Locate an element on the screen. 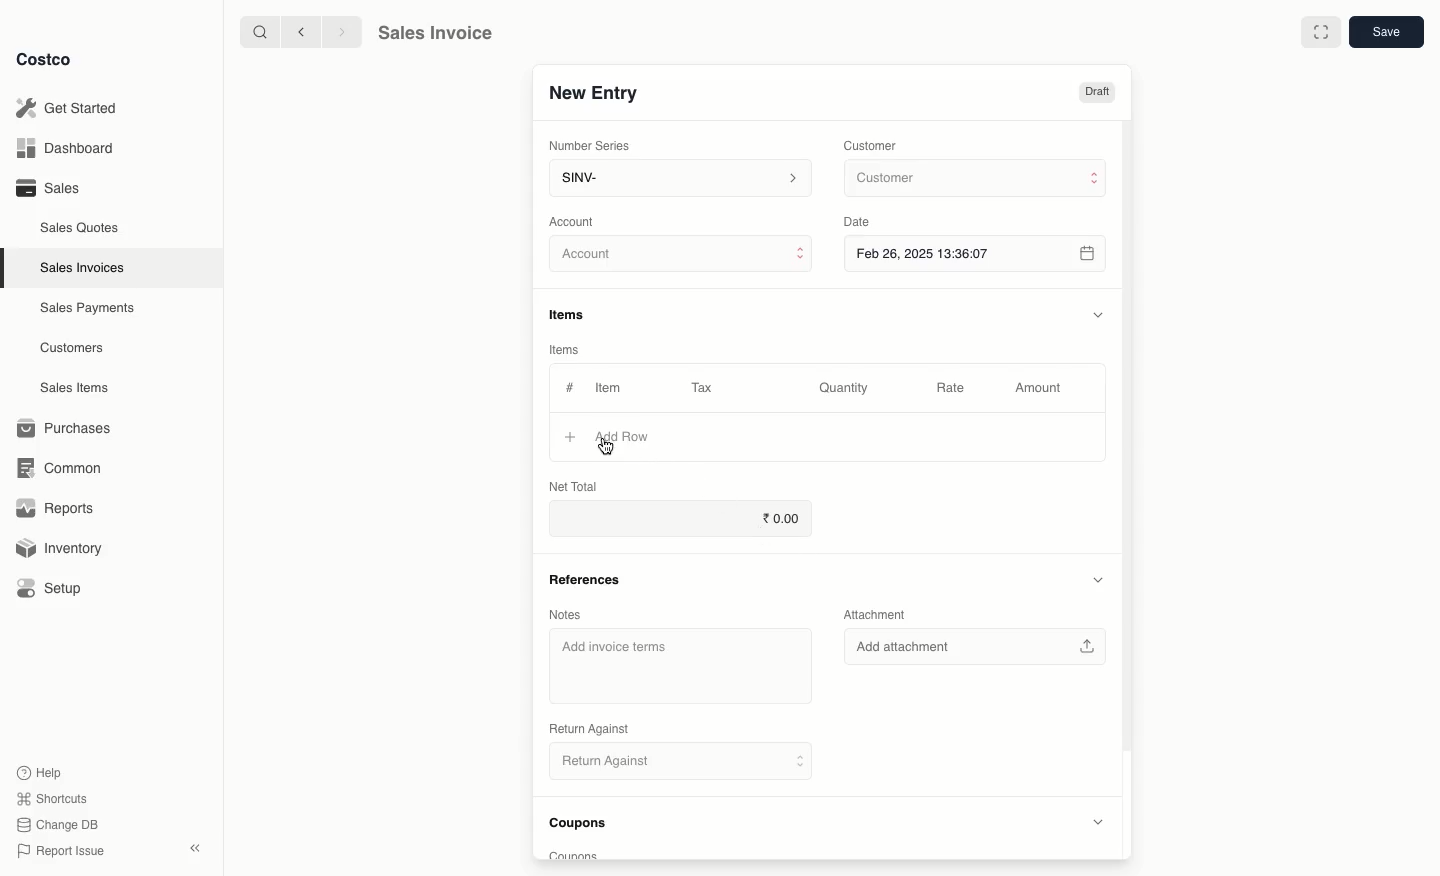 Image resolution: width=1440 pixels, height=876 pixels. Sales Invoices is located at coordinates (83, 268).